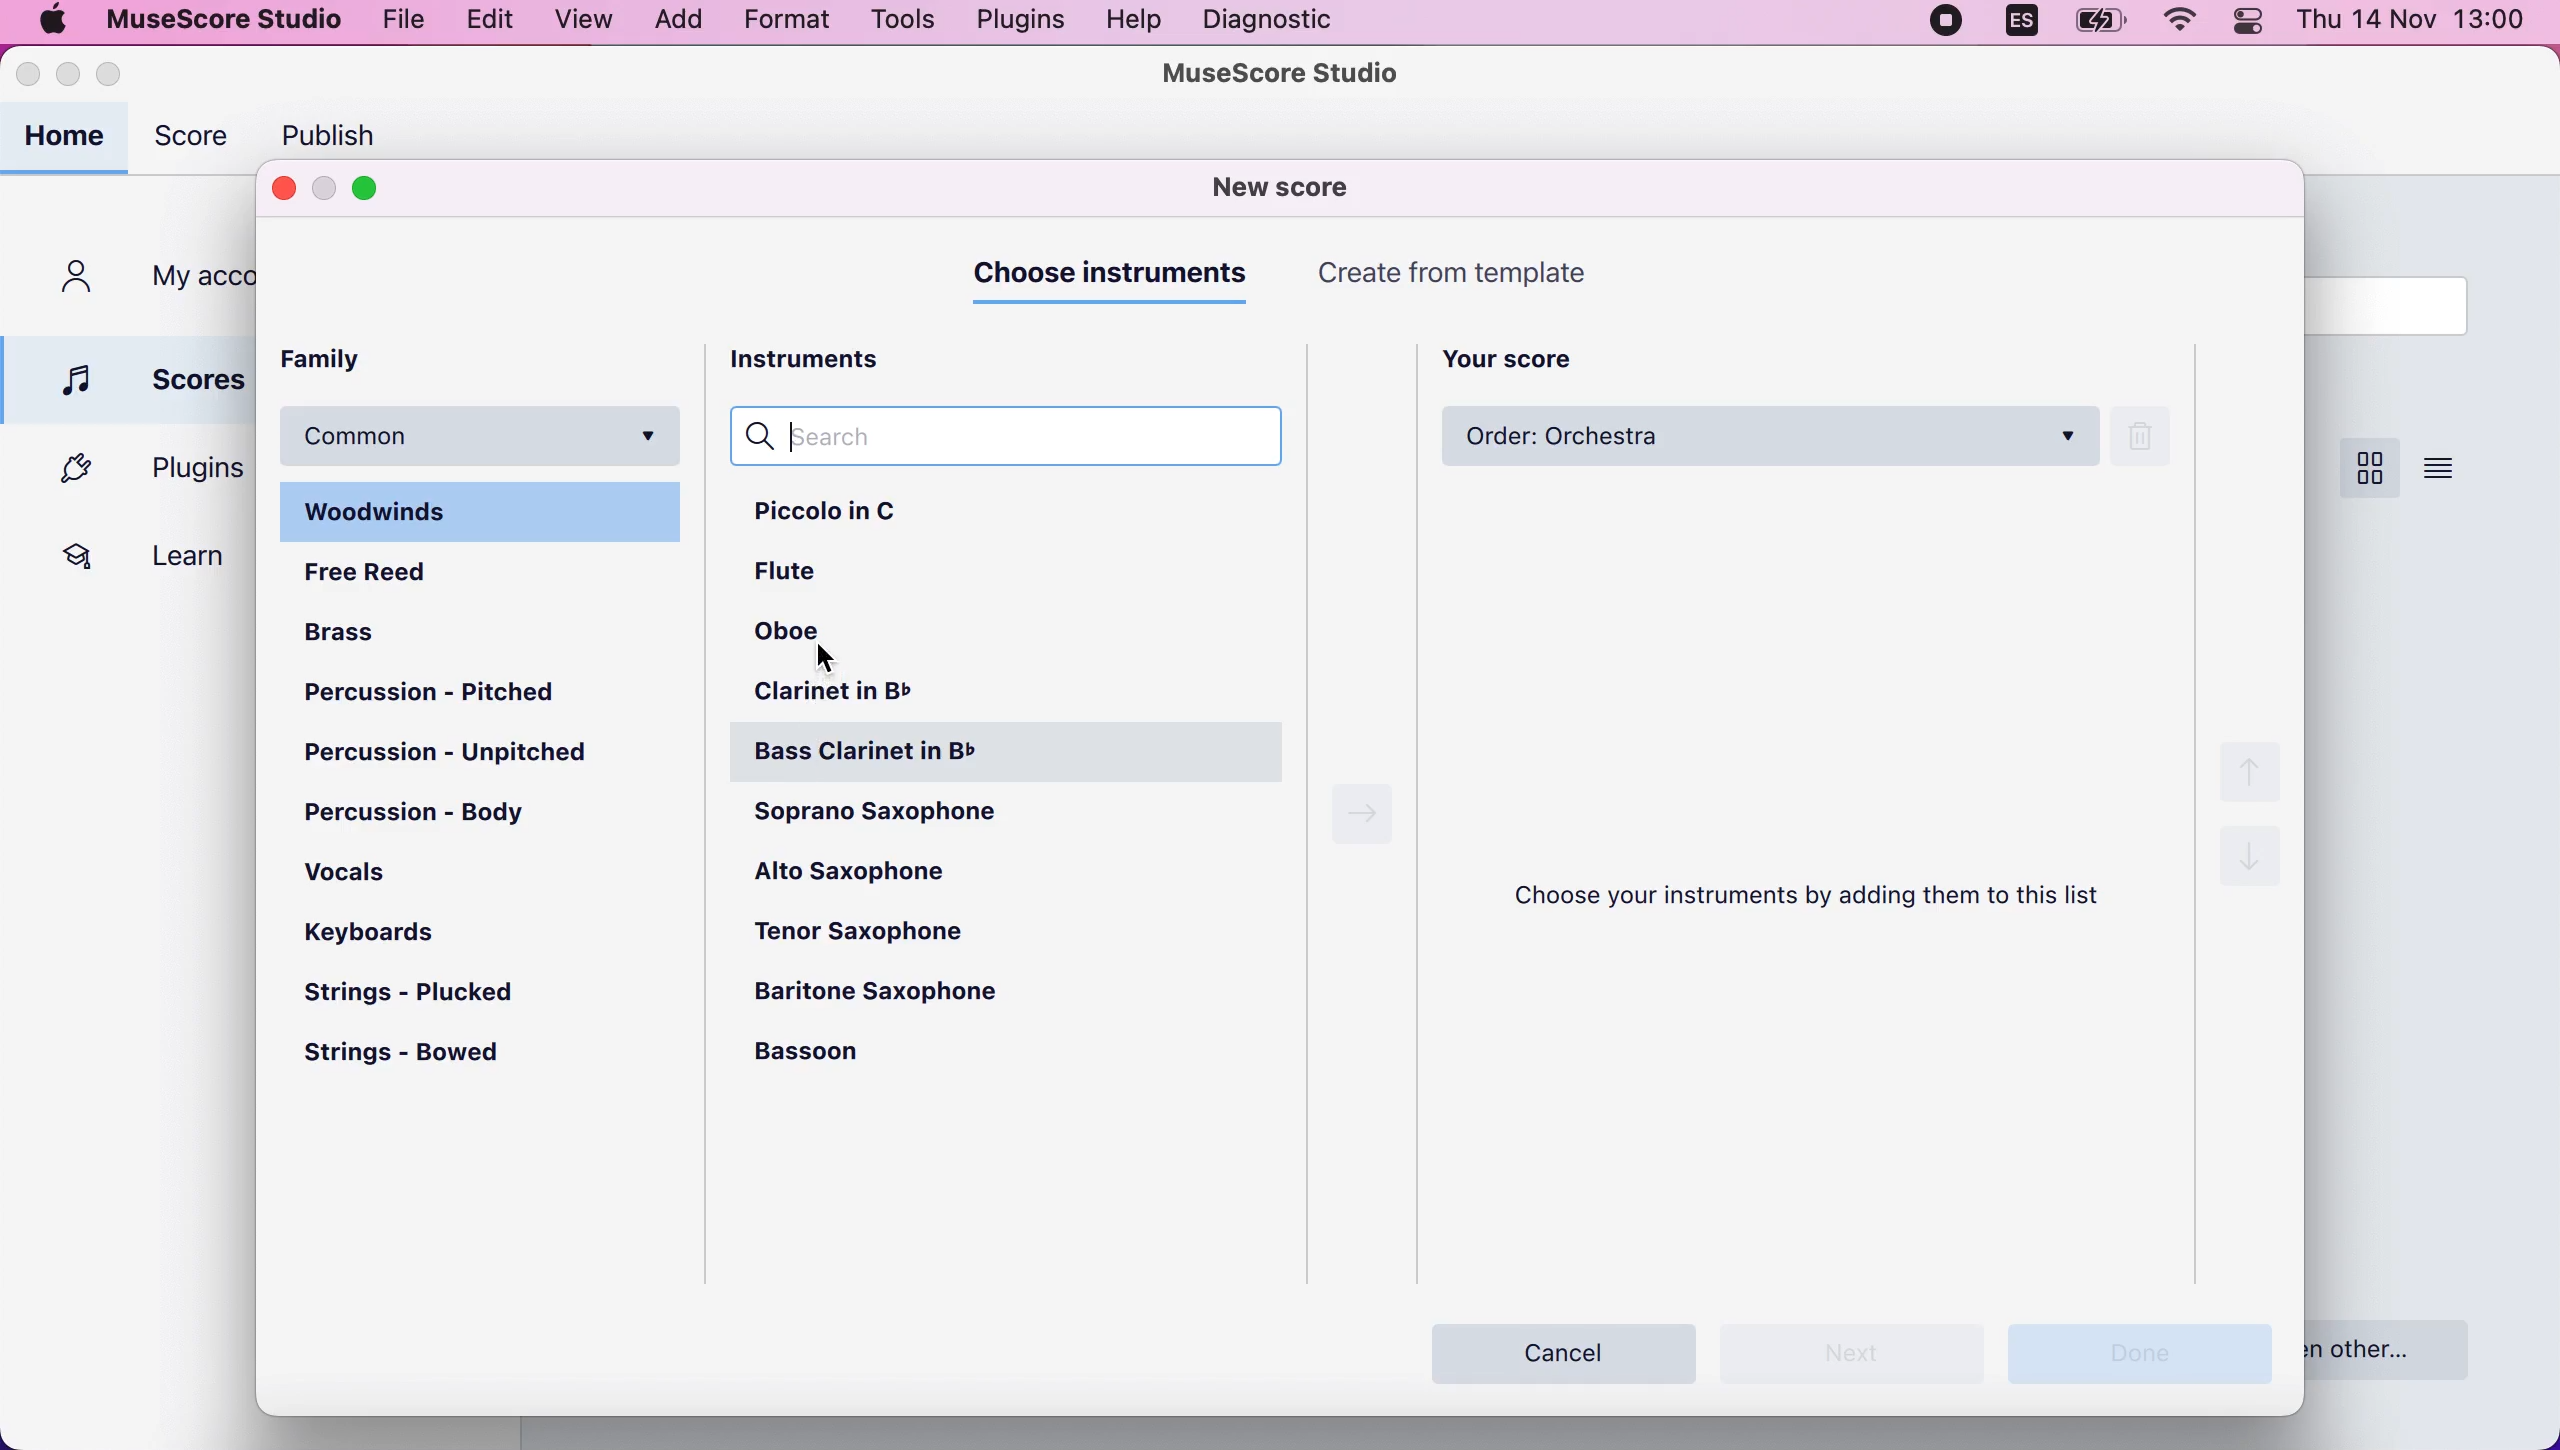 The height and width of the screenshot is (1450, 2560). Describe the element at coordinates (1285, 75) in the screenshot. I see `musescore studio` at that location.